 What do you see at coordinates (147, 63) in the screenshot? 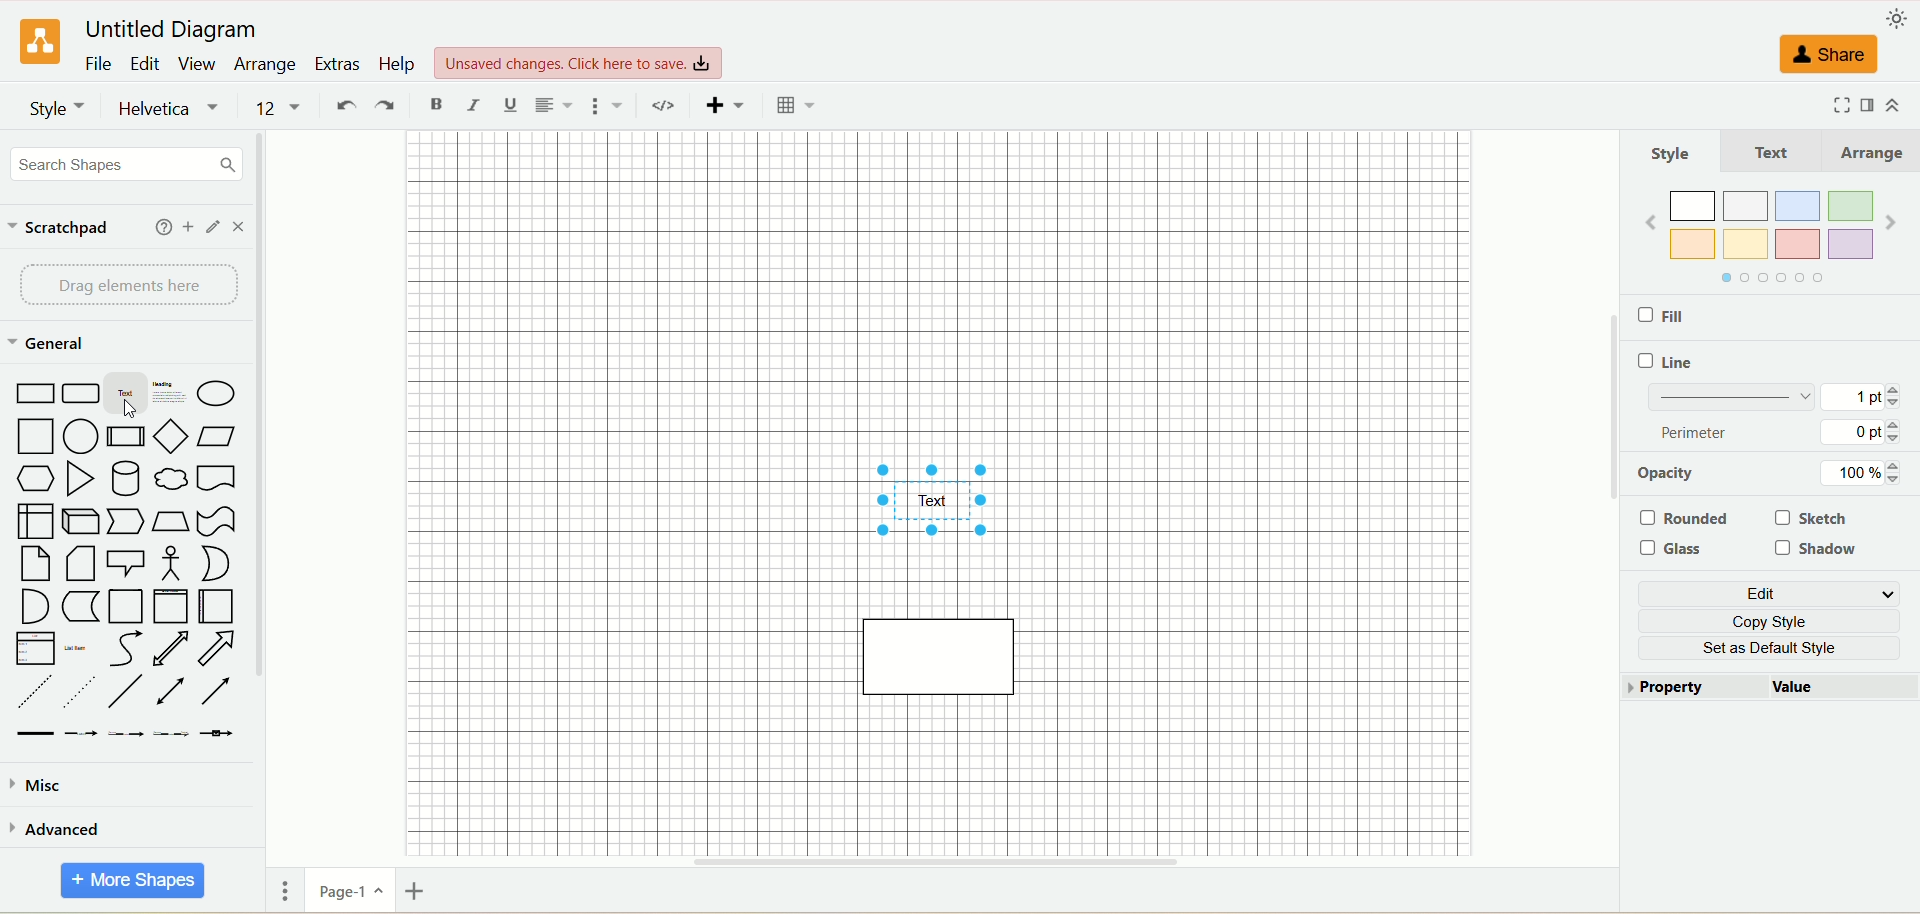
I see `edit` at bounding box center [147, 63].